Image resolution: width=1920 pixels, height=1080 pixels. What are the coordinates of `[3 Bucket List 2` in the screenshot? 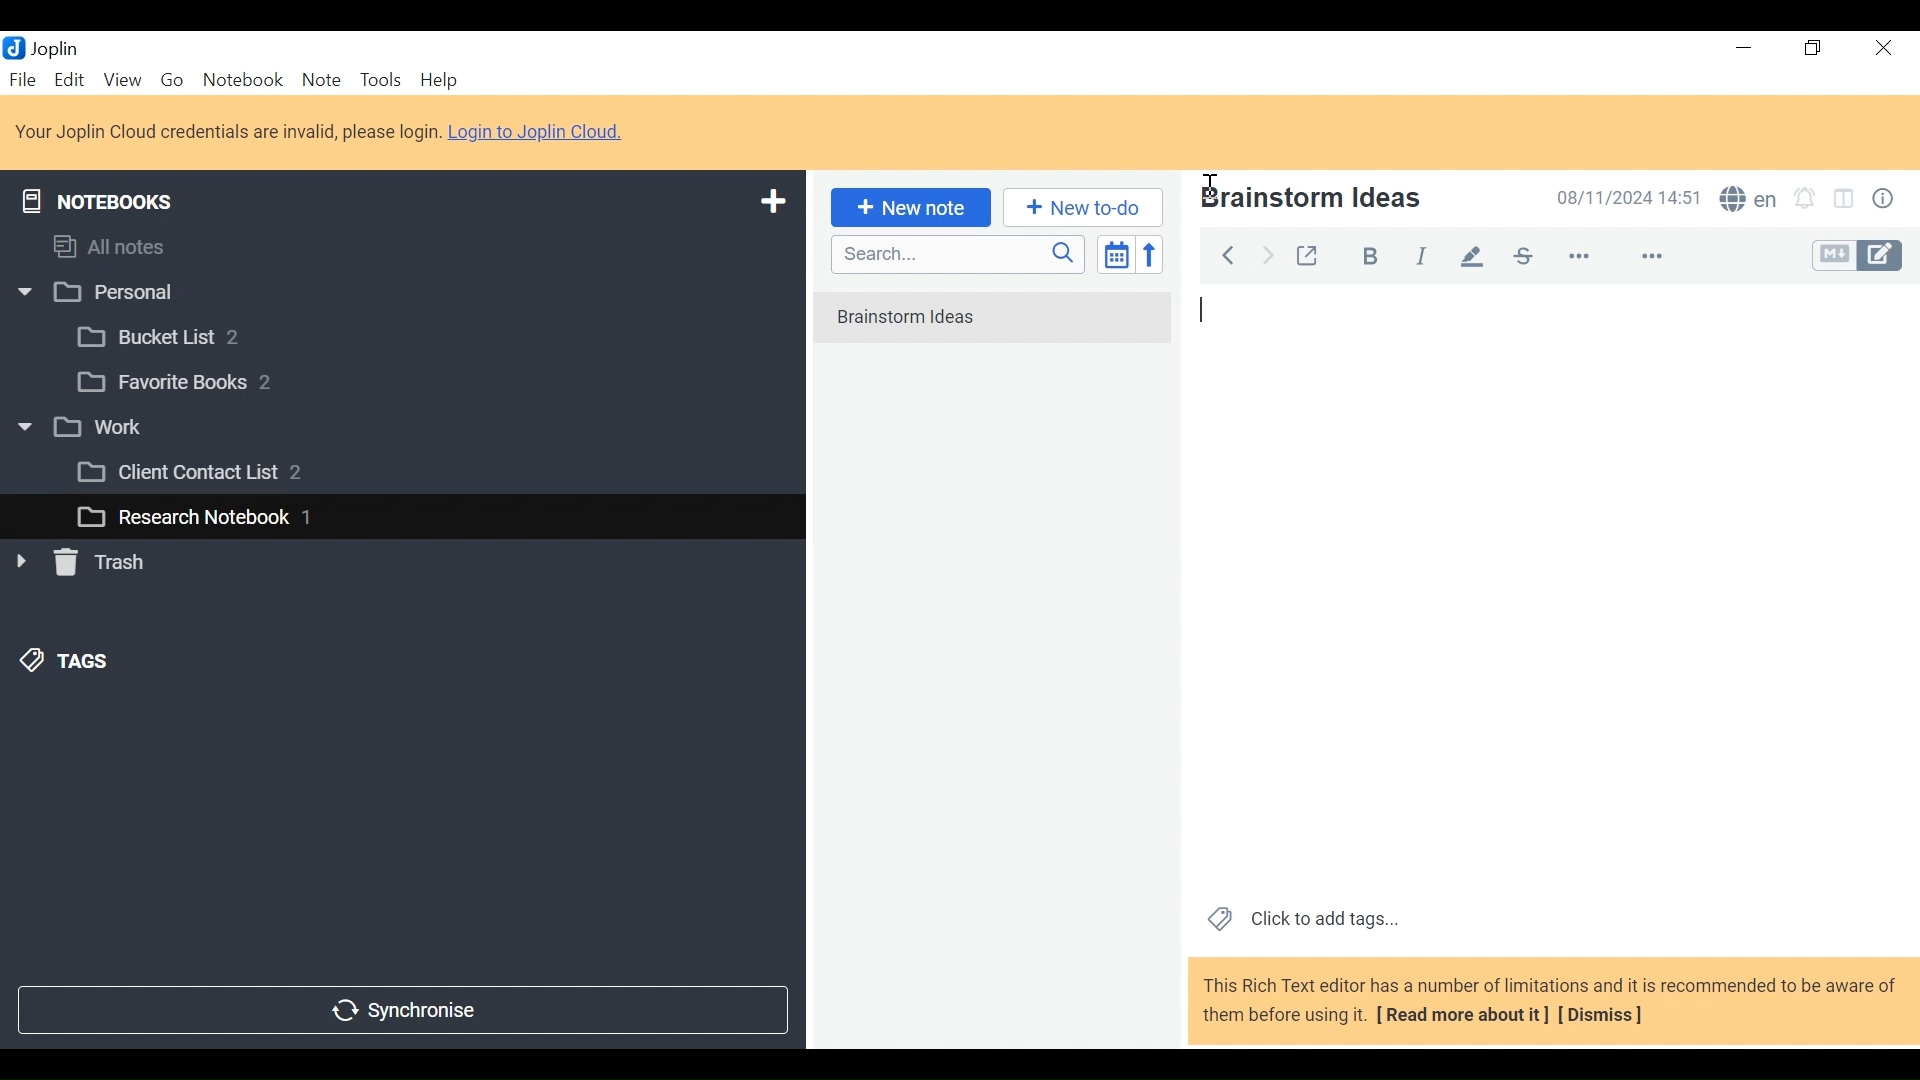 It's located at (197, 335).